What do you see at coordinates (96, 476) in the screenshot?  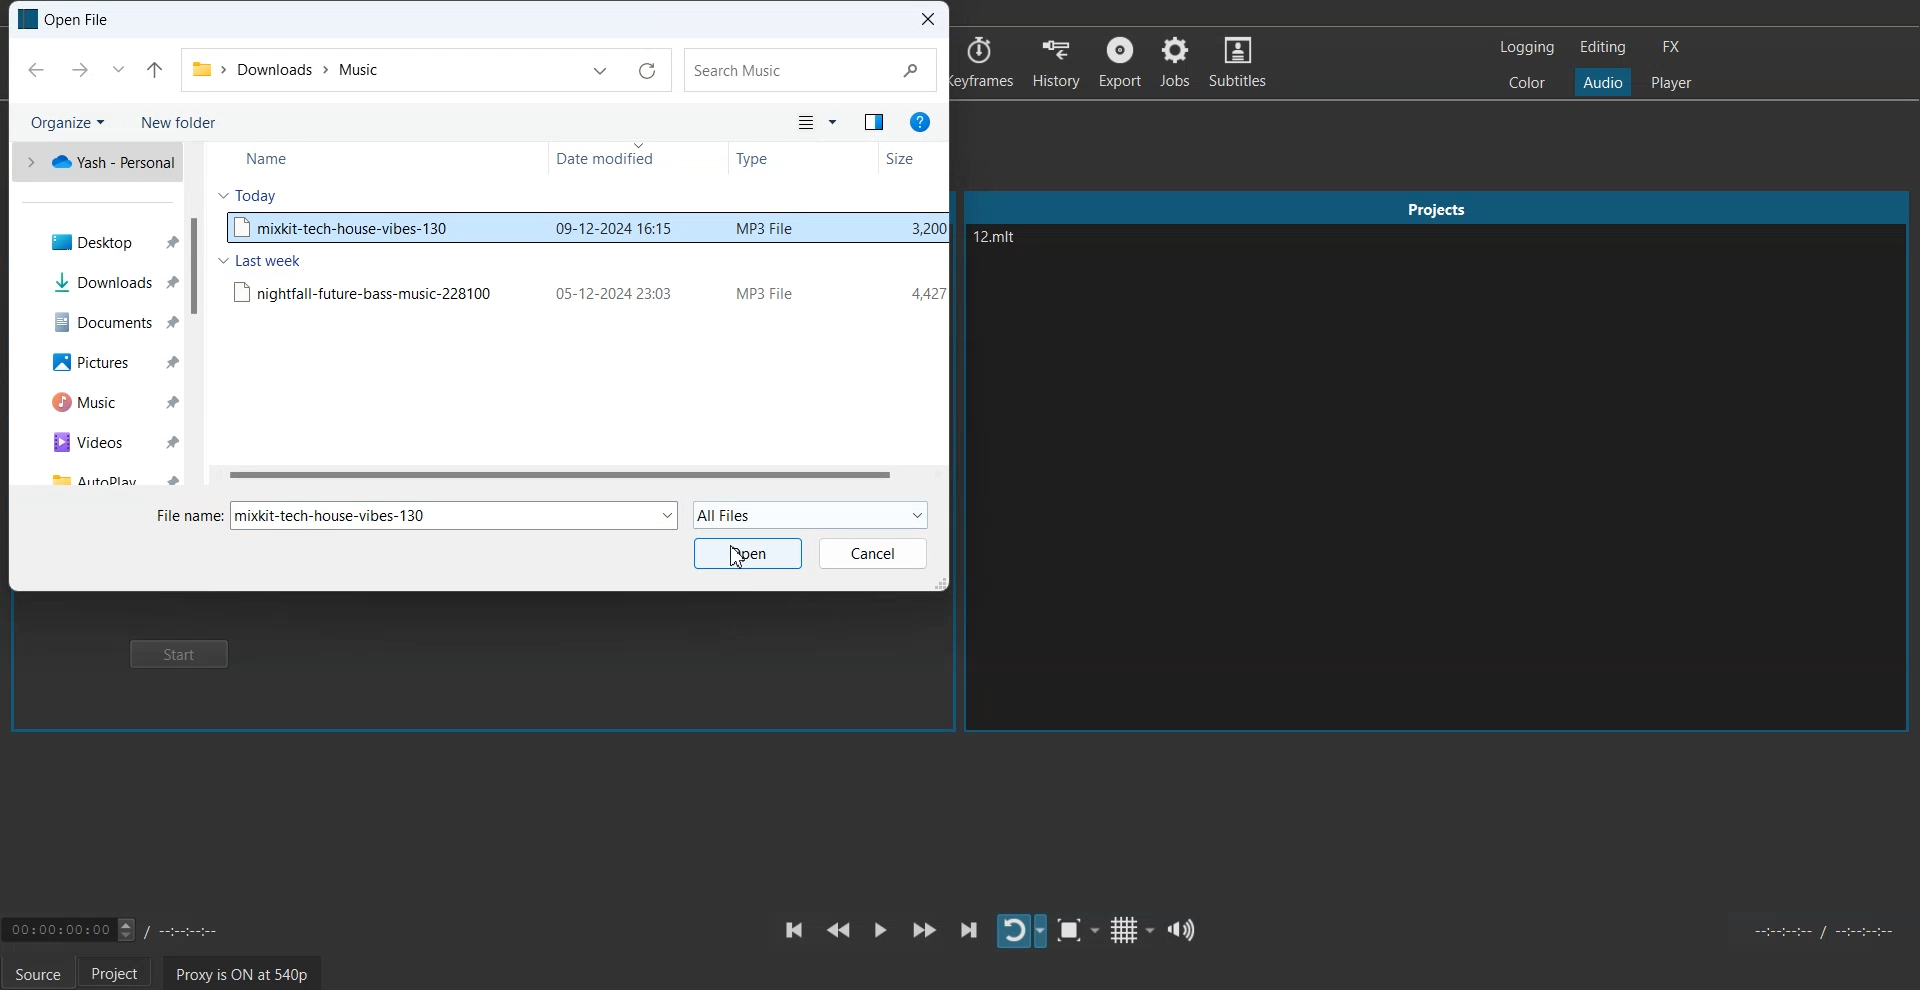 I see `Autoplay` at bounding box center [96, 476].